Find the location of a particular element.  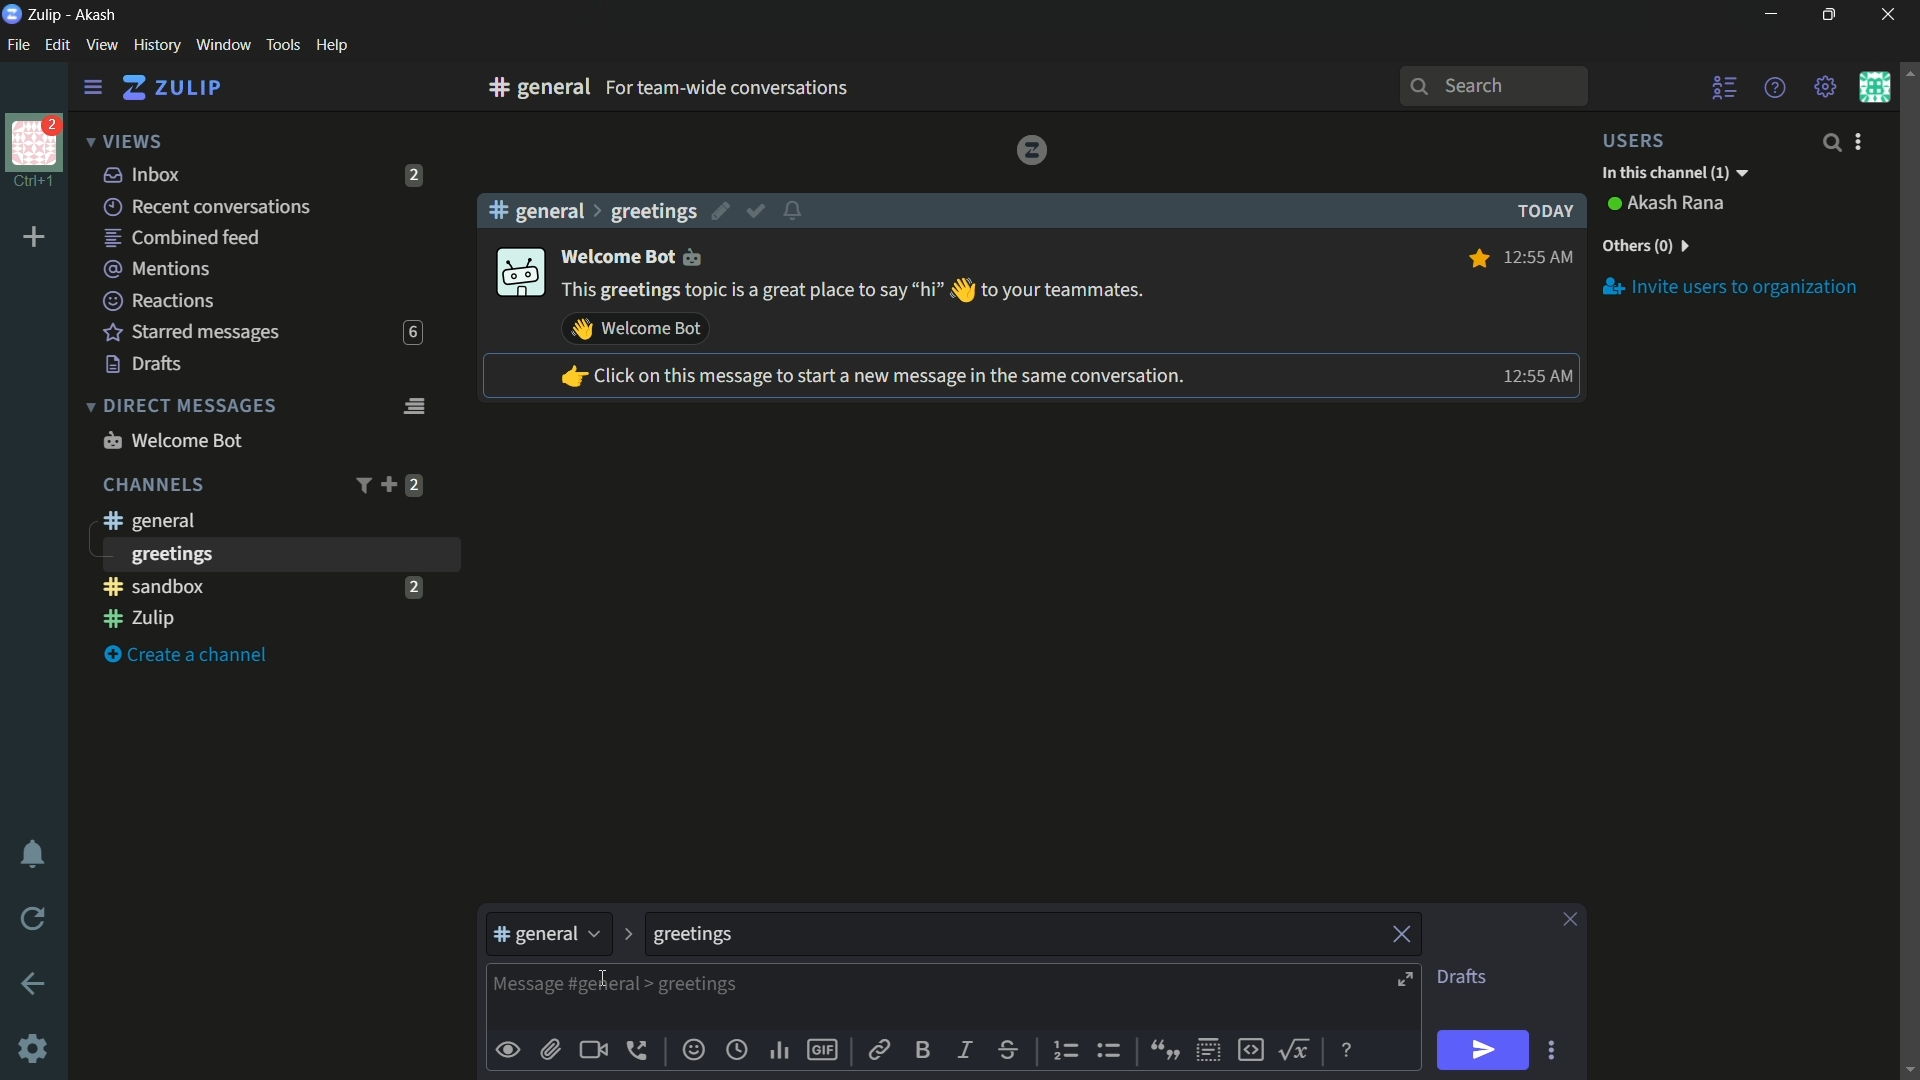

# general for team wide conversations is located at coordinates (762, 87).